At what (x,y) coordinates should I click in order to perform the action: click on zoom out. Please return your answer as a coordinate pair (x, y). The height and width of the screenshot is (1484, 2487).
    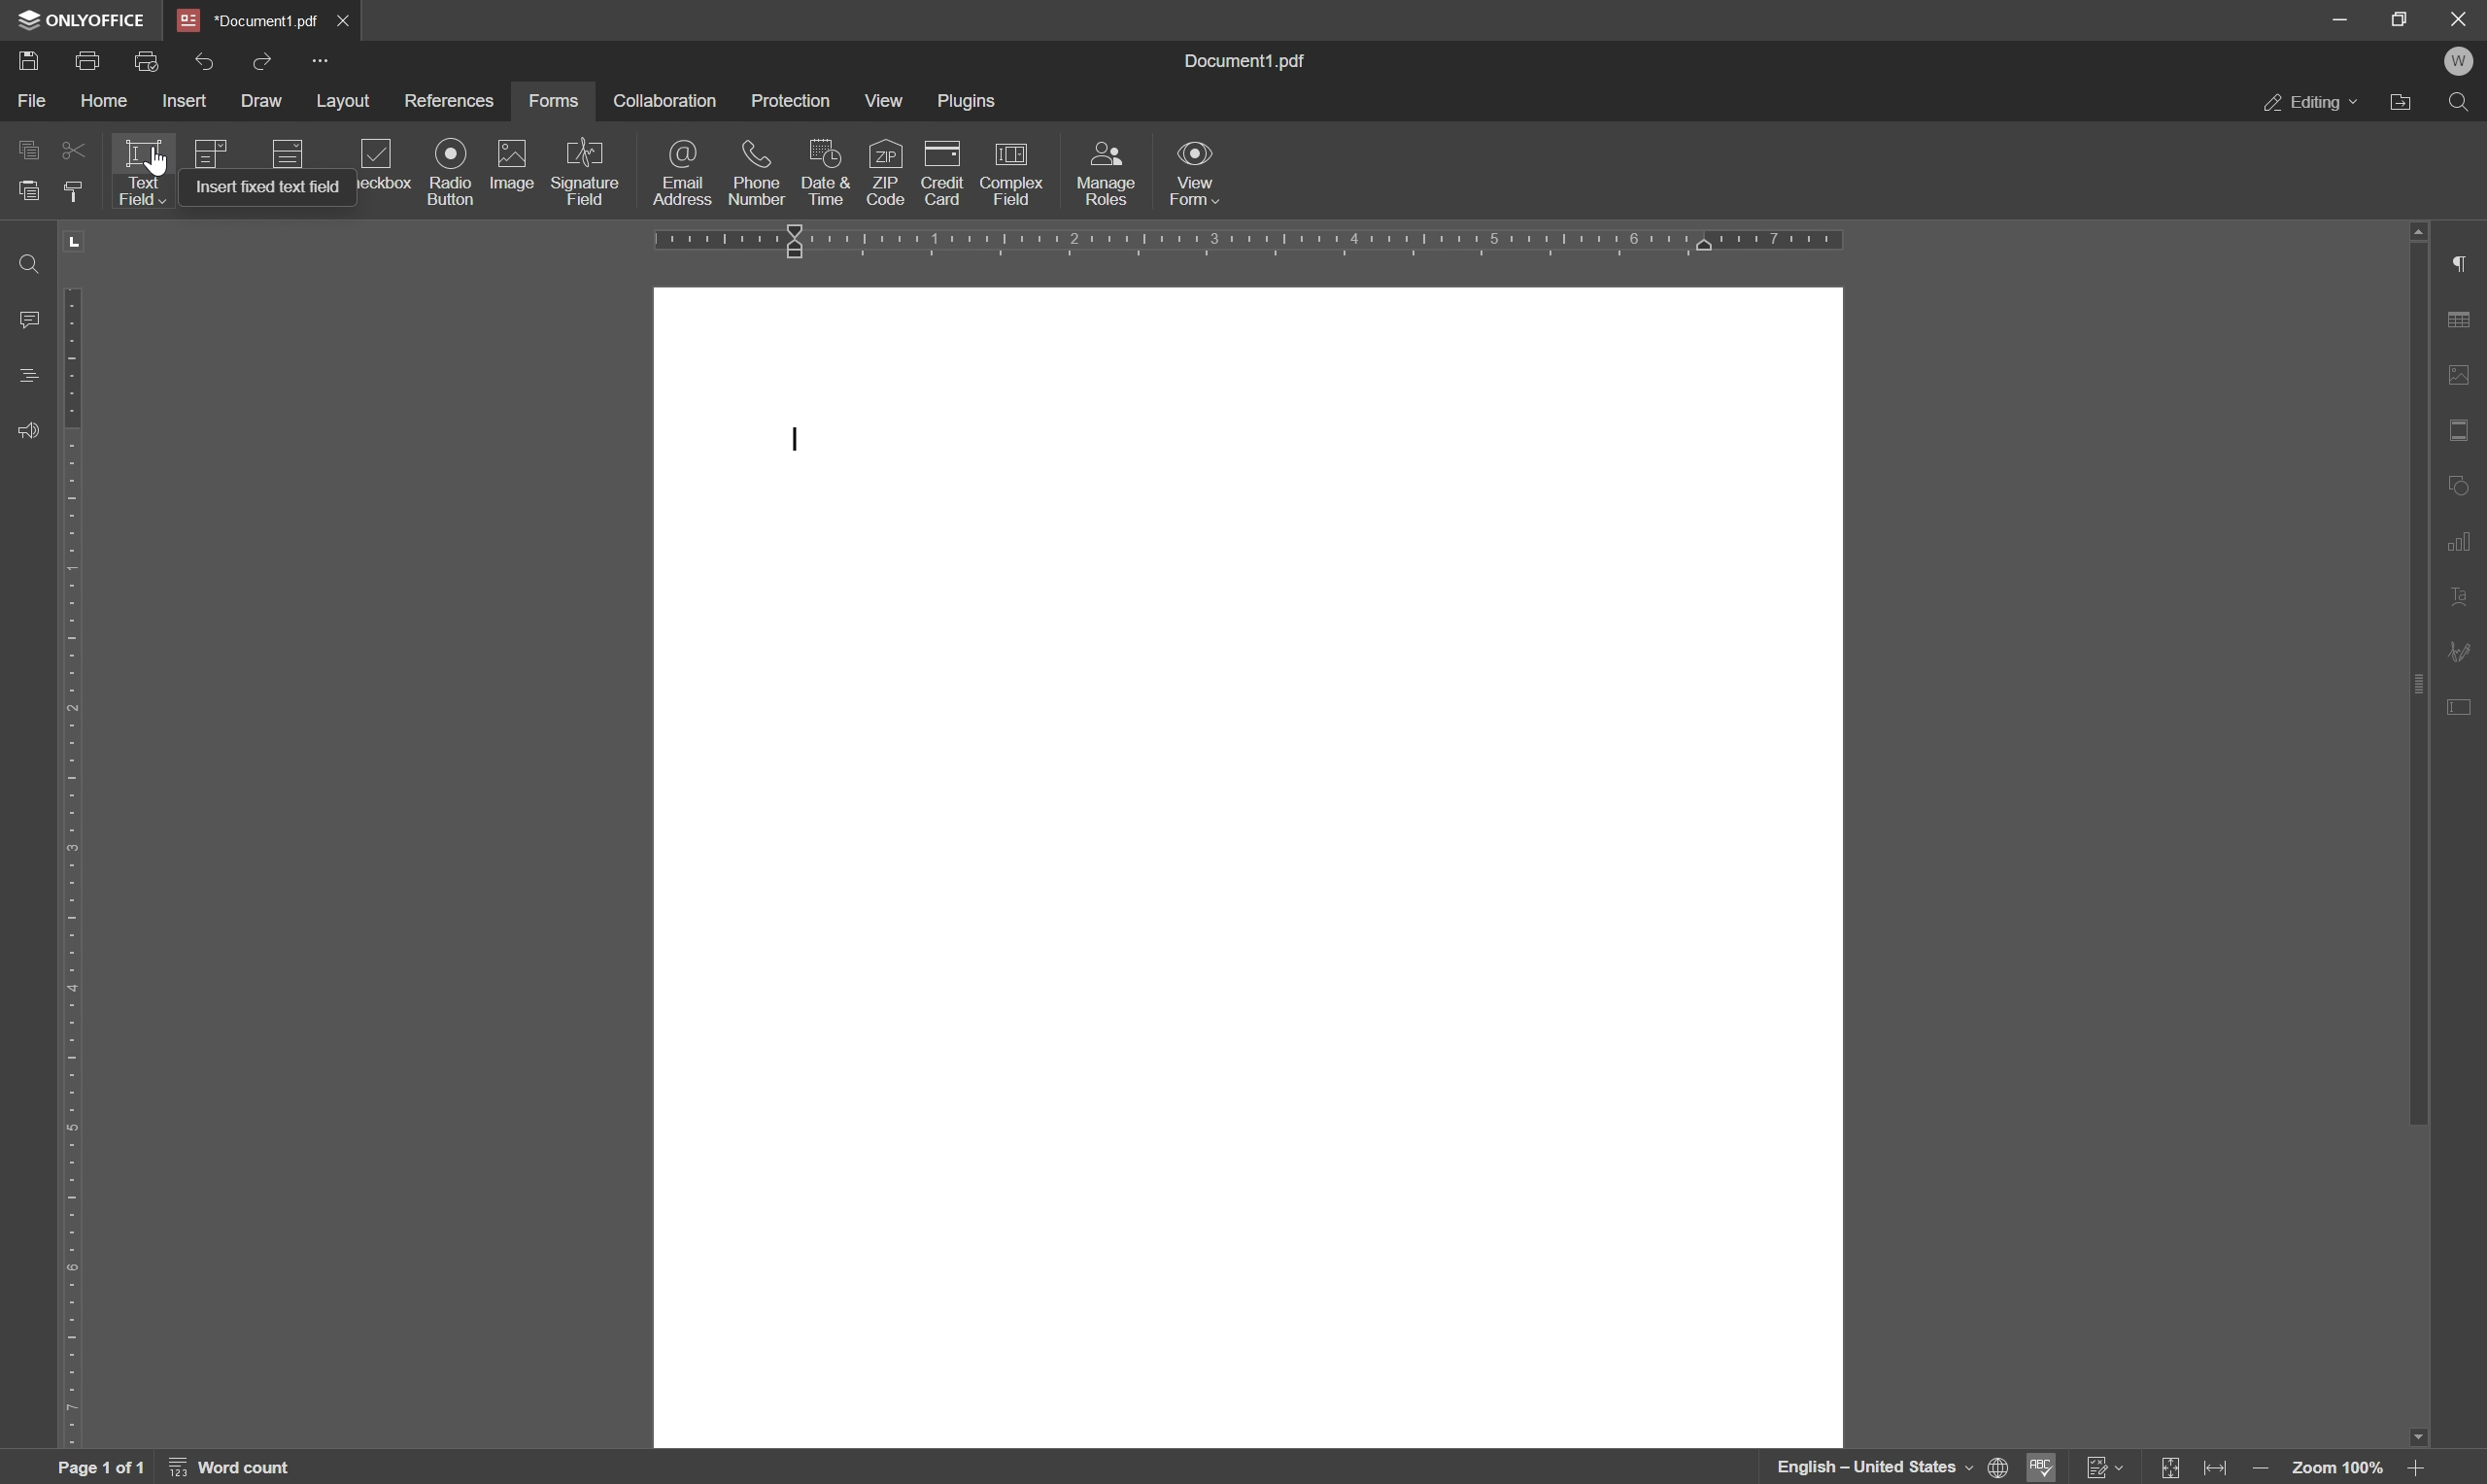
    Looking at the image, I should click on (2262, 1470).